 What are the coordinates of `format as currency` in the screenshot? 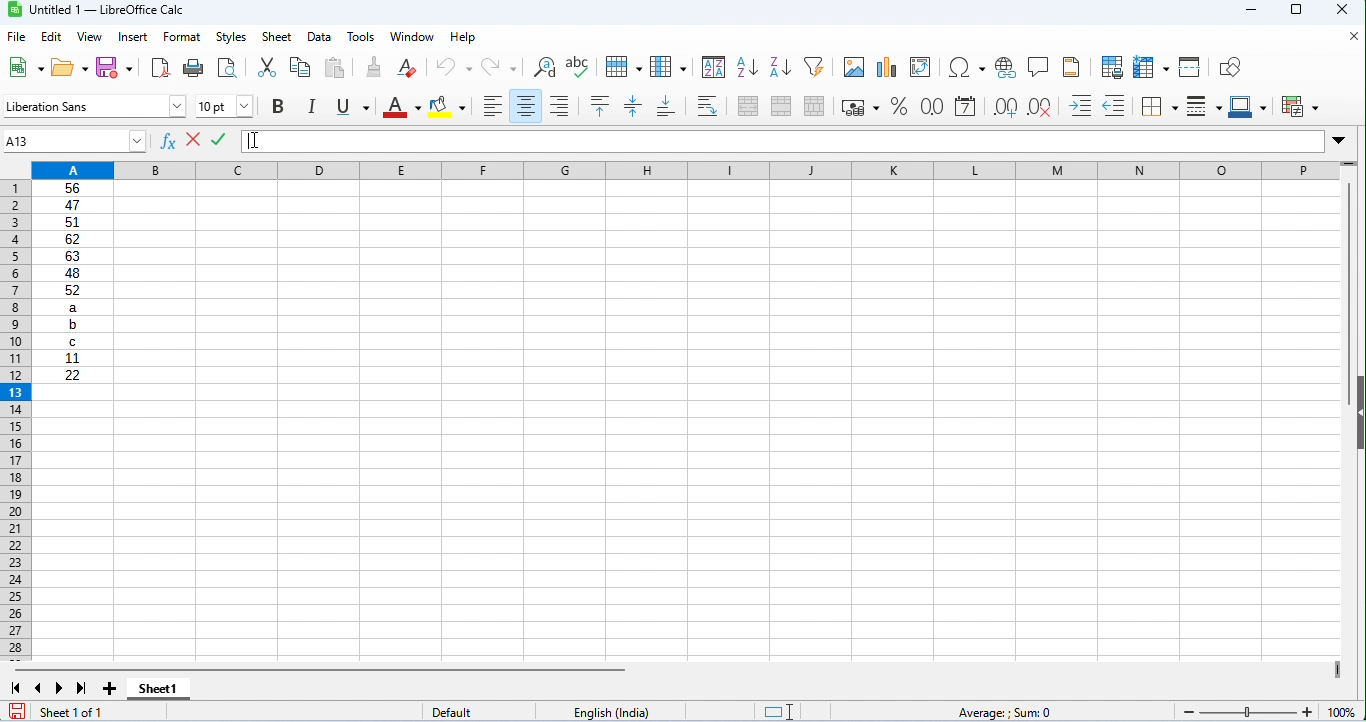 It's located at (860, 107).